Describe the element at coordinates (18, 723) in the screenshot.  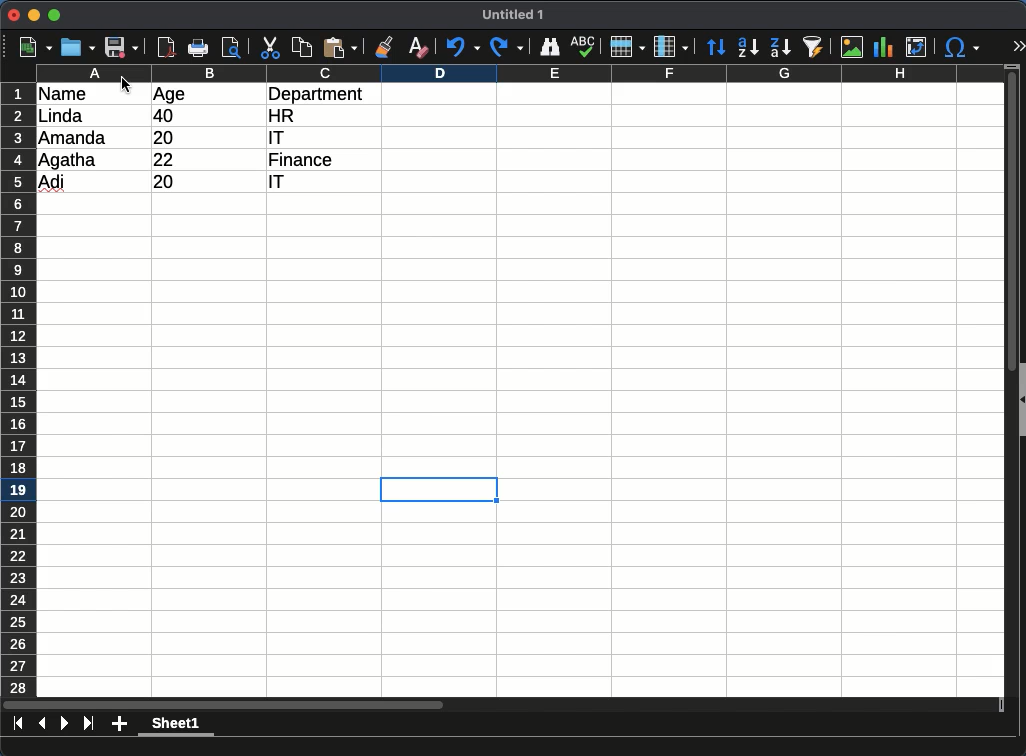
I see `first sheet` at that location.